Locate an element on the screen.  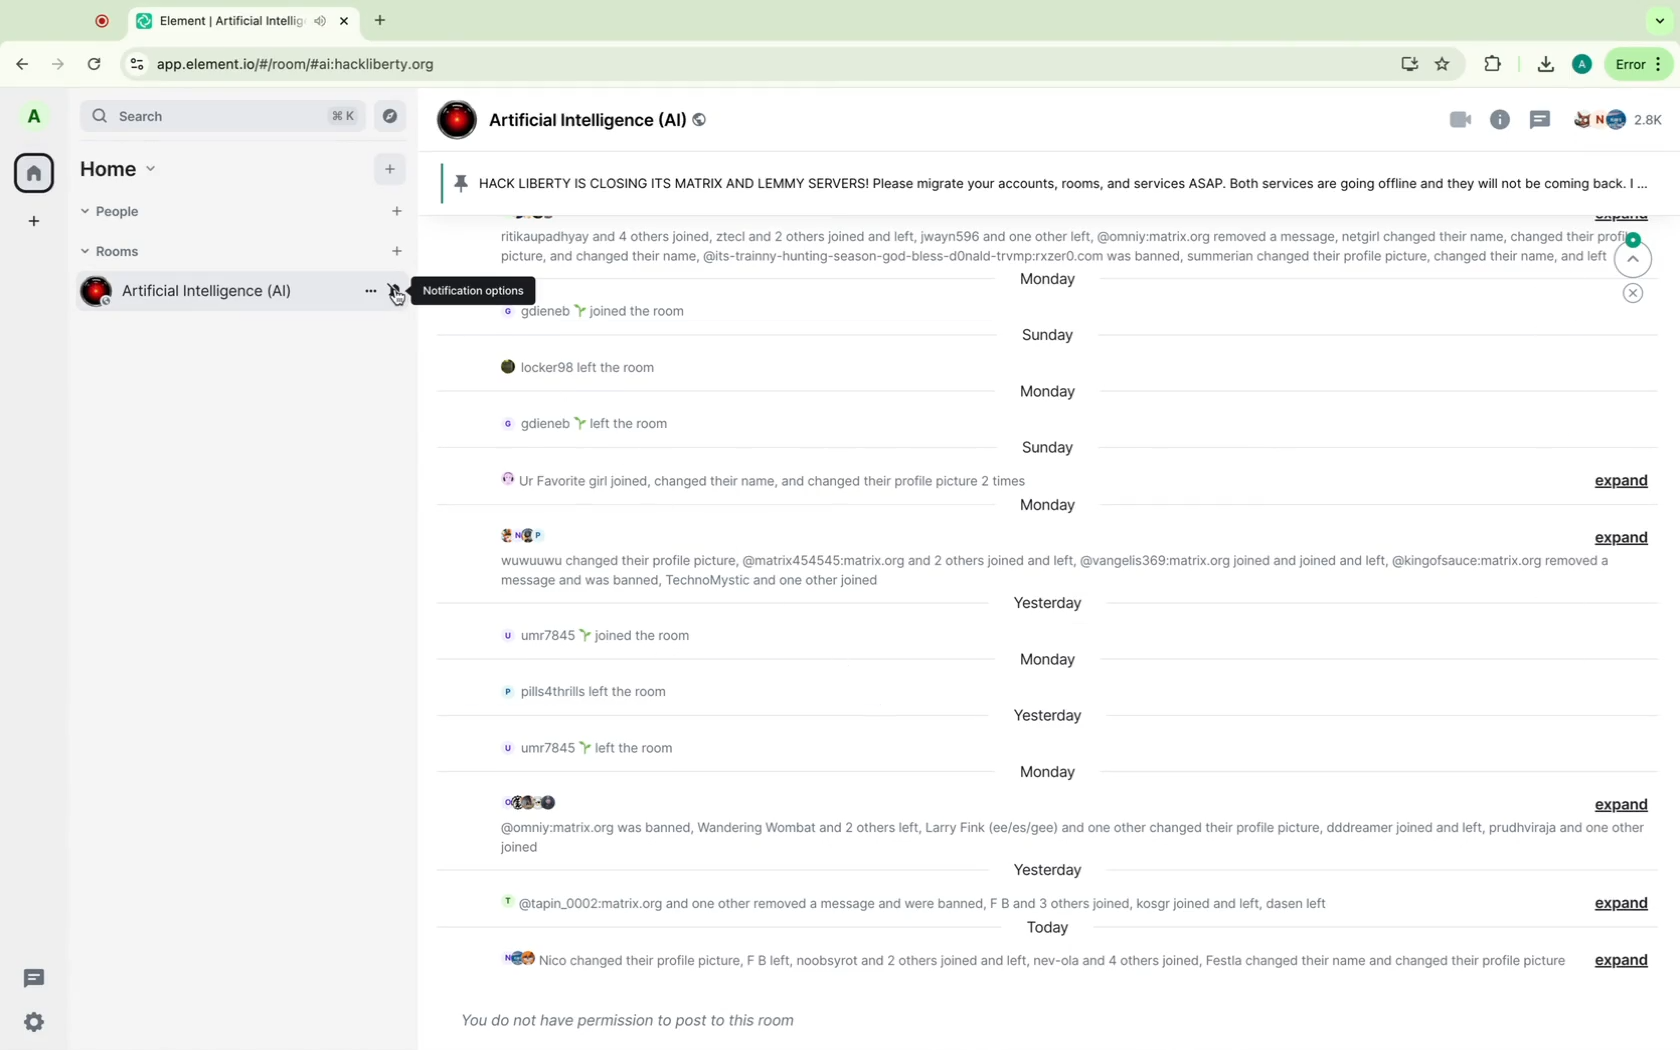
explore rooms is located at coordinates (391, 116).